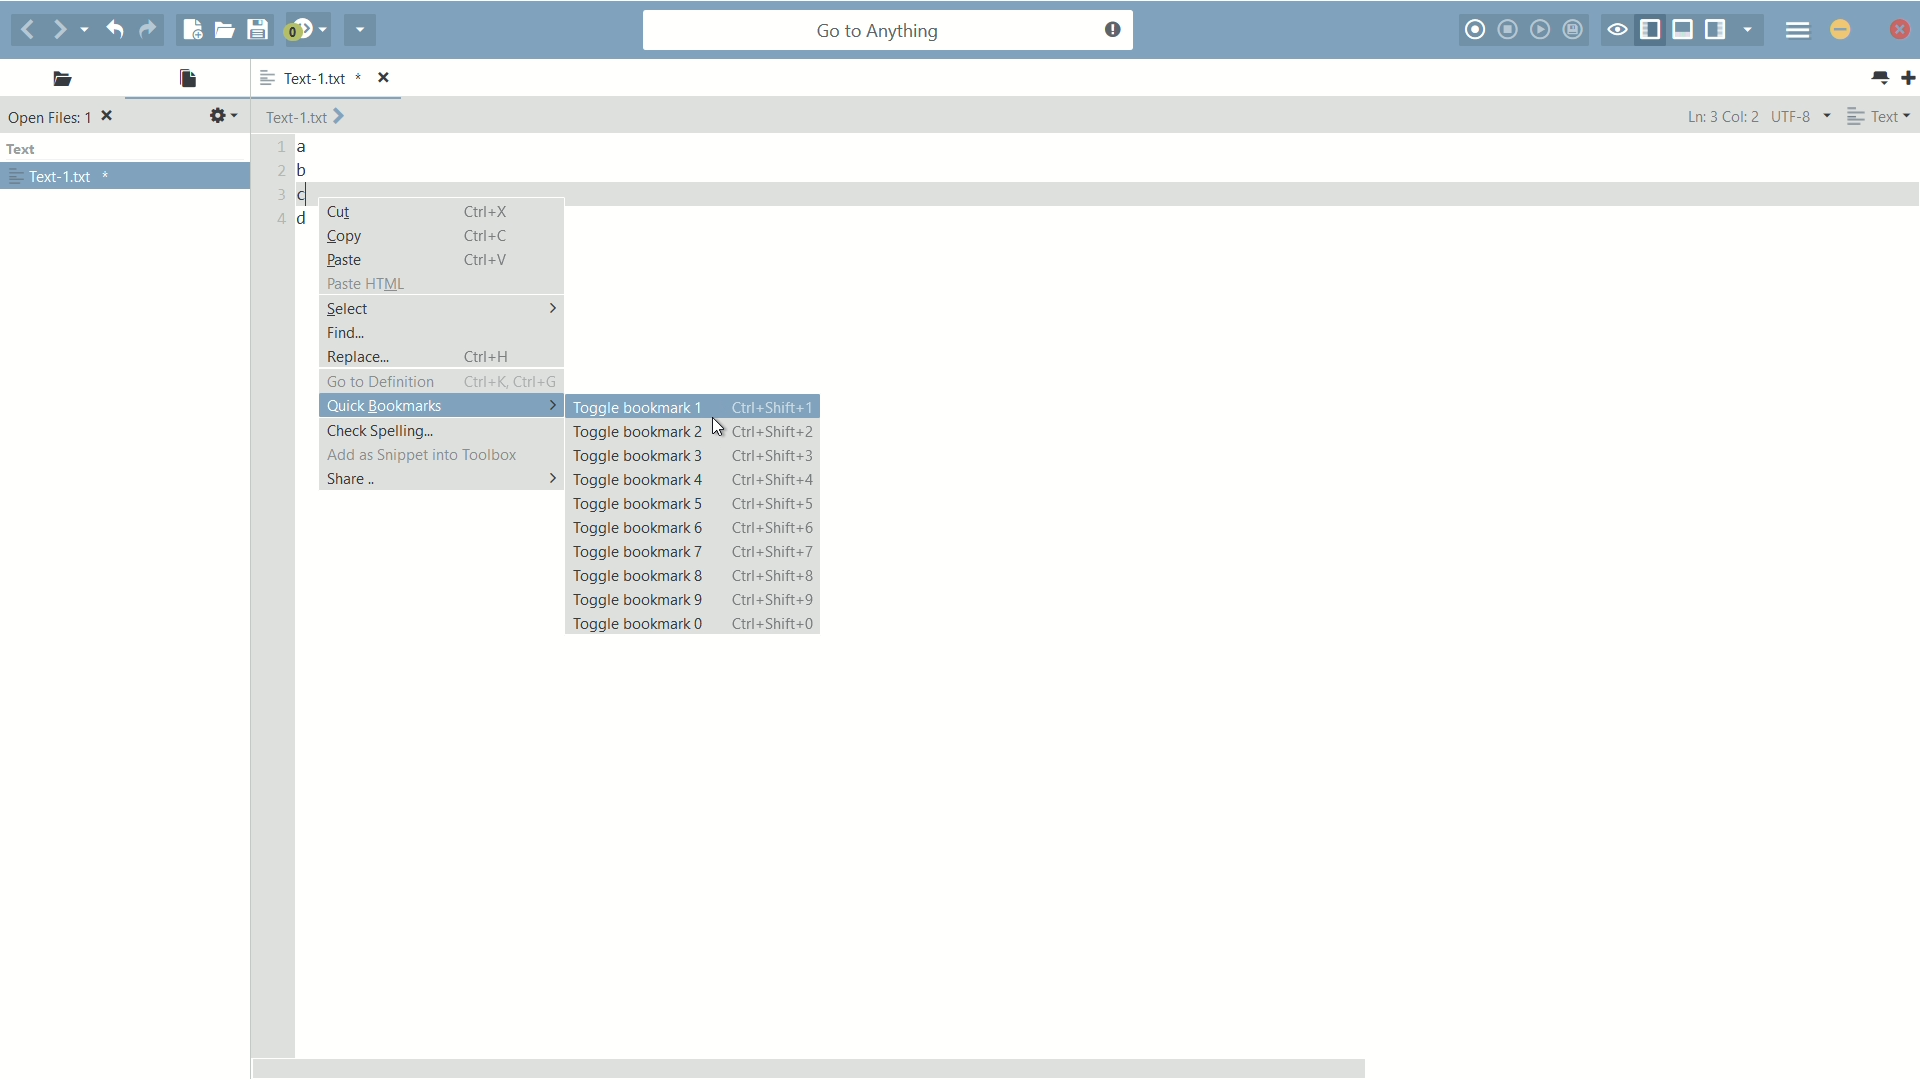  What do you see at coordinates (1618, 31) in the screenshot?
I see `toggle focus mode` at bounding box center [1618, 31].